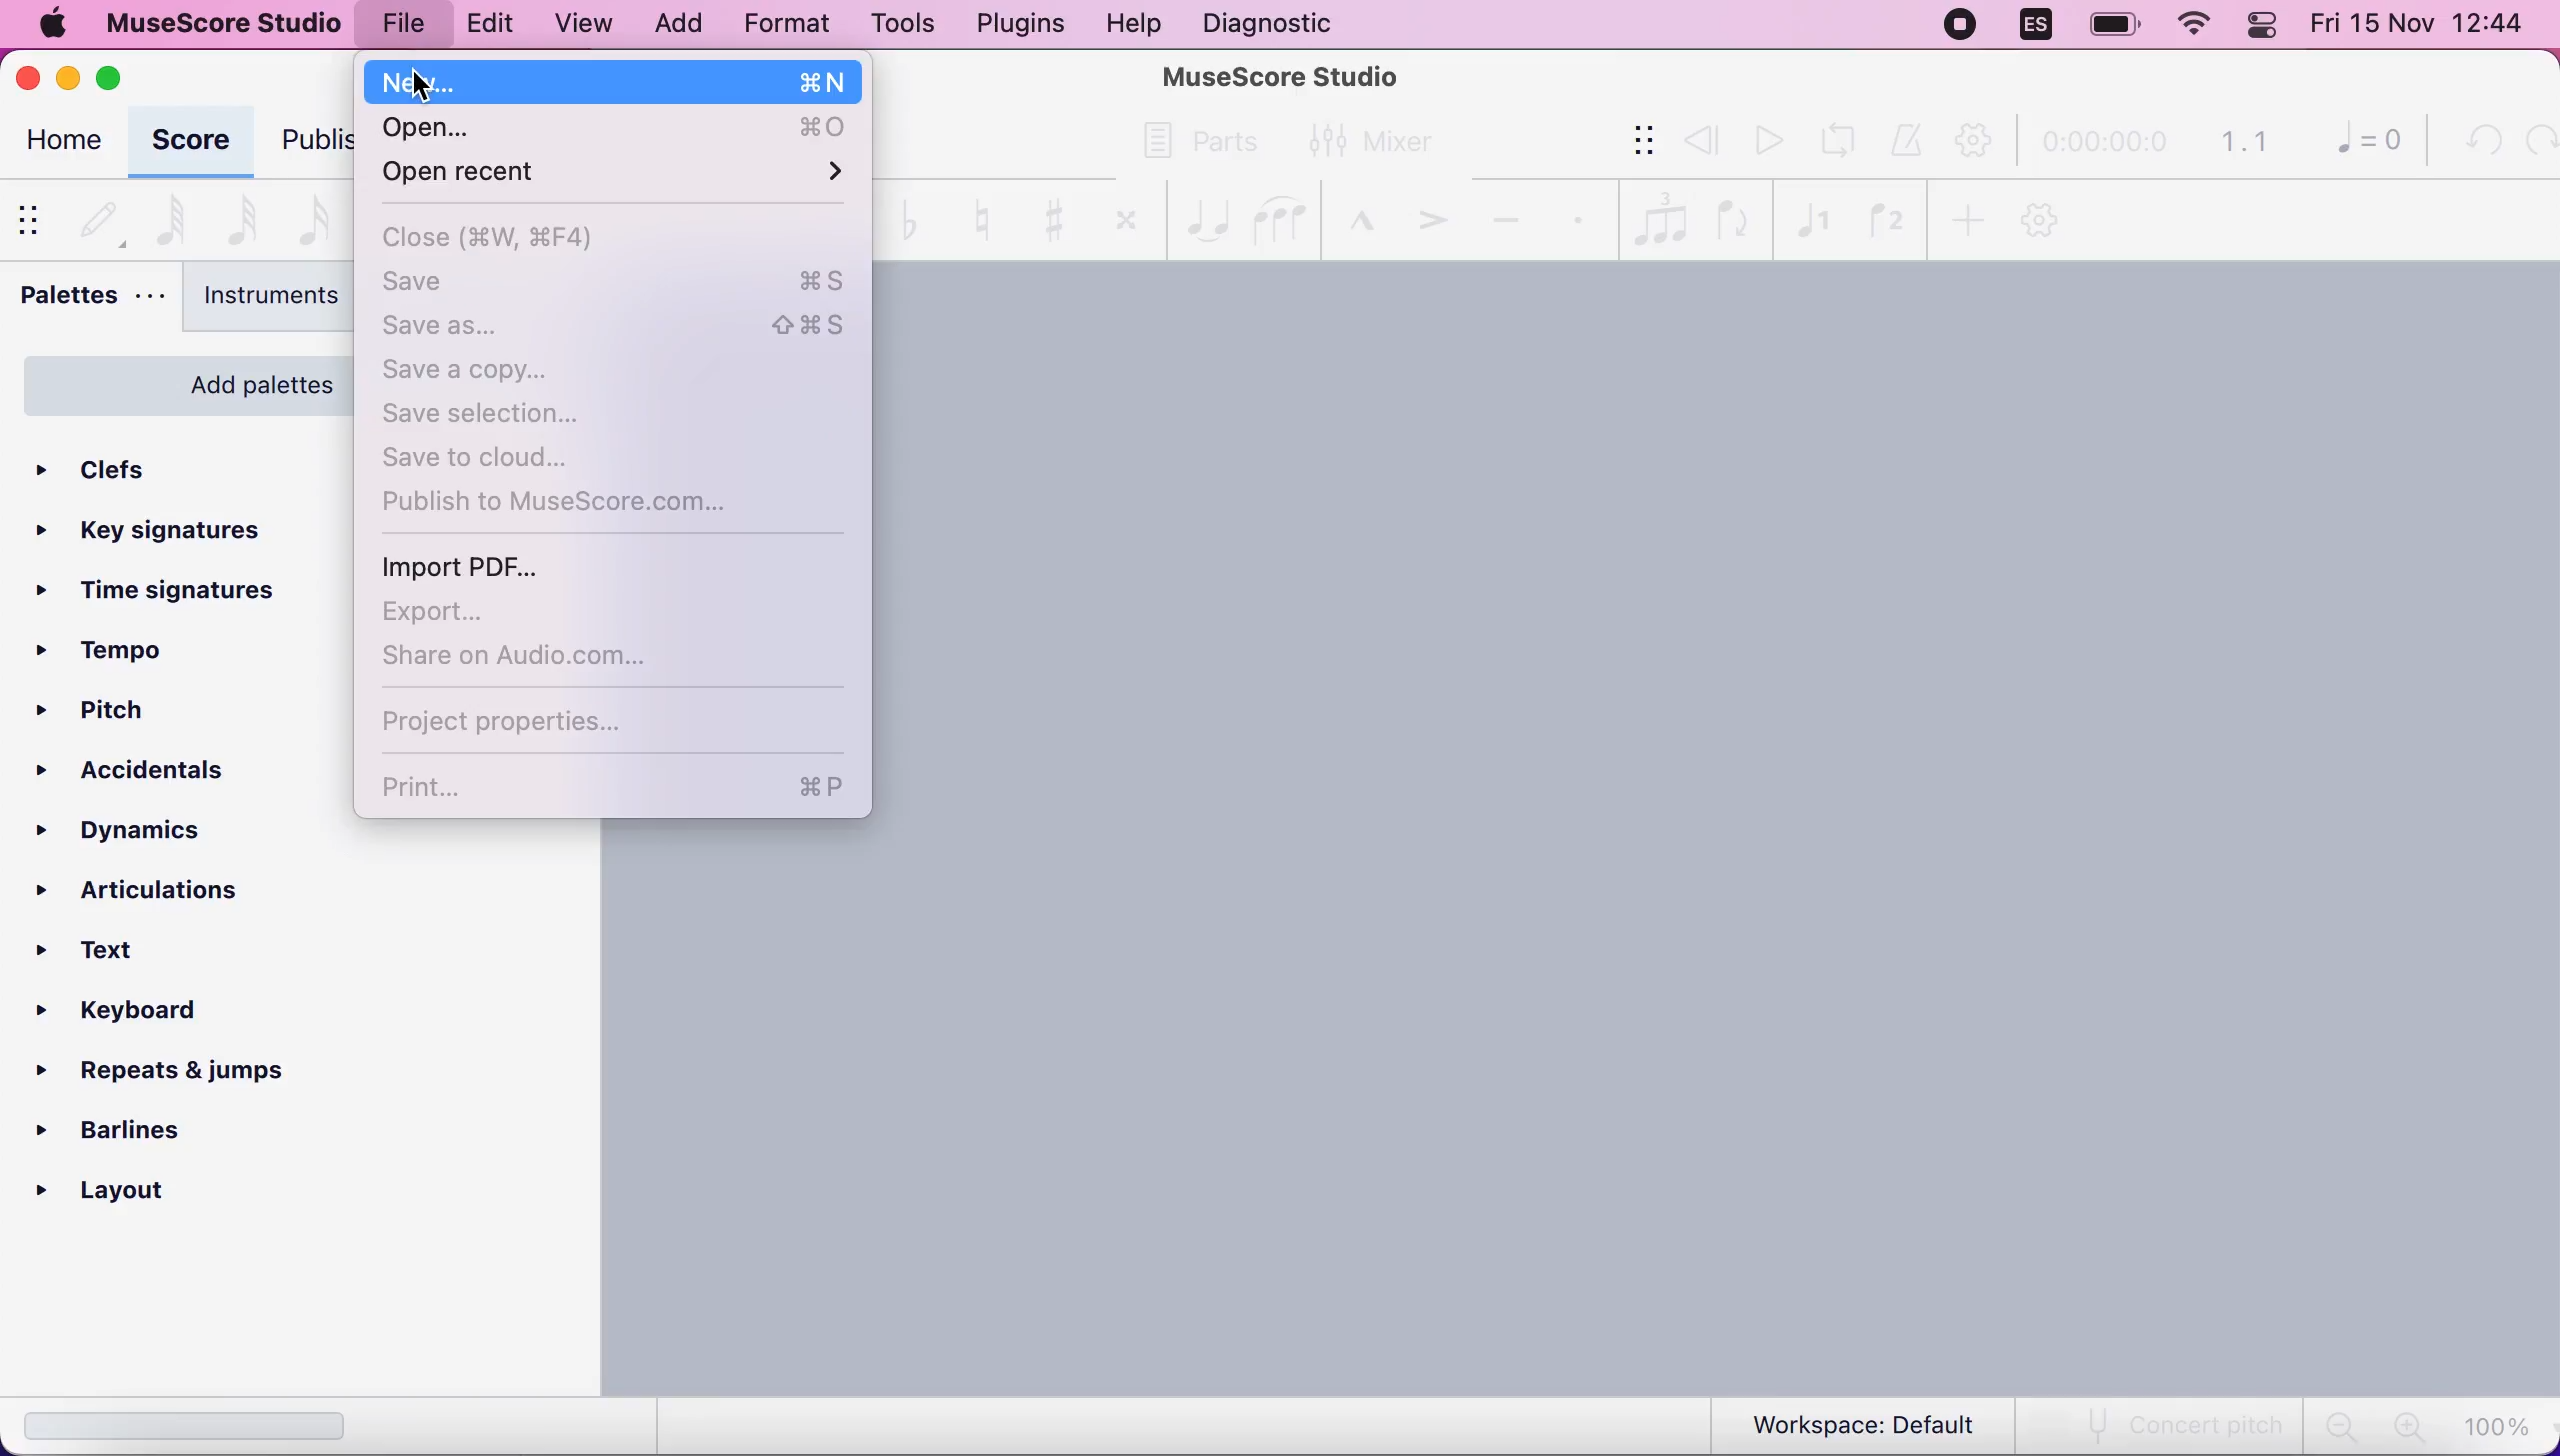  What do you see at coordinates (187, 594) in the screenshot?
I see `ime signatures` at bounding box center [187, 594].